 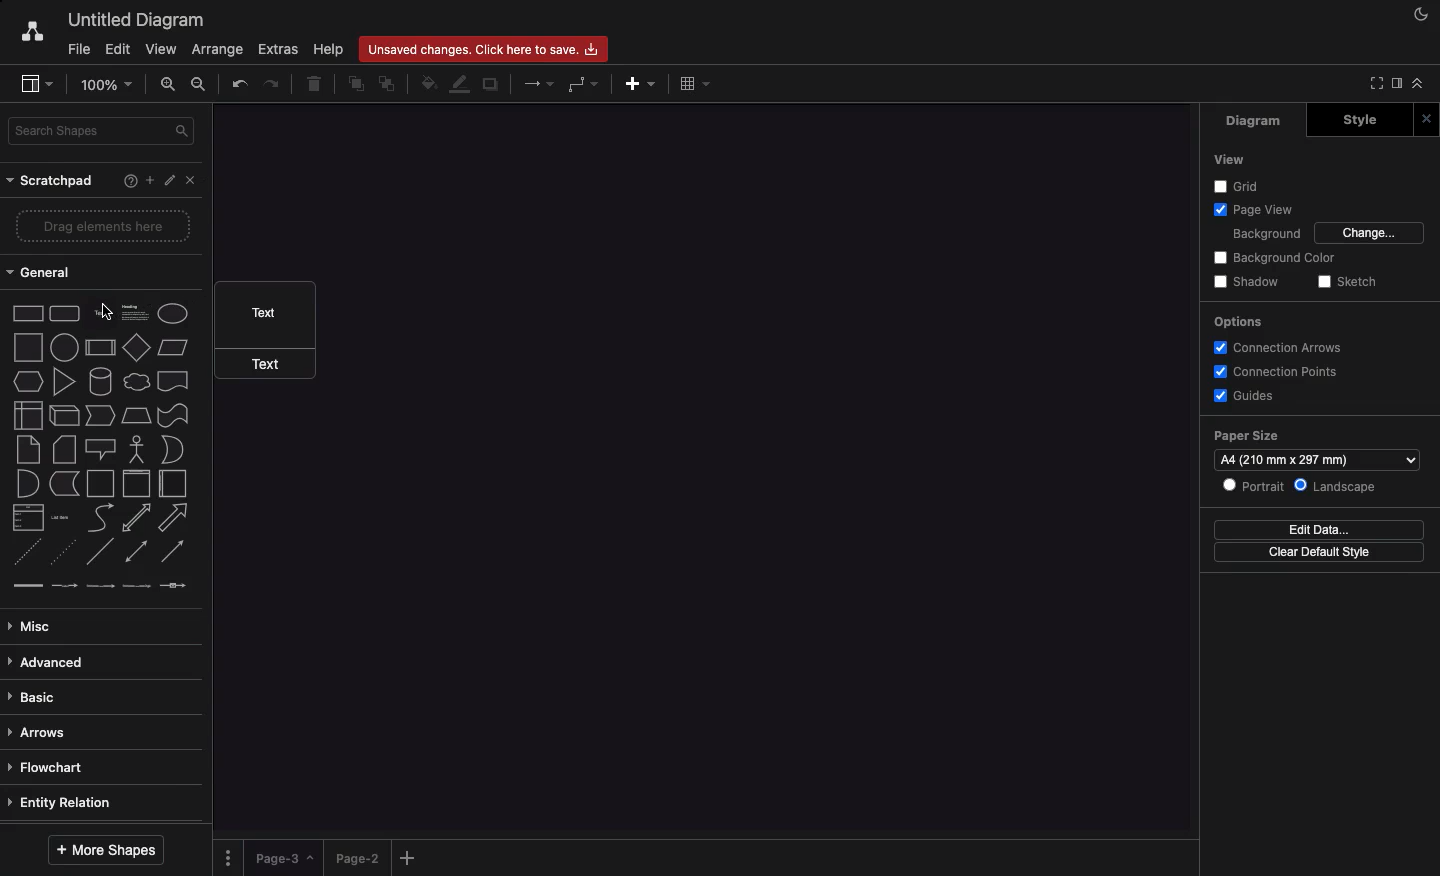 I want to click on Arrows, so click(x=536, y=85).